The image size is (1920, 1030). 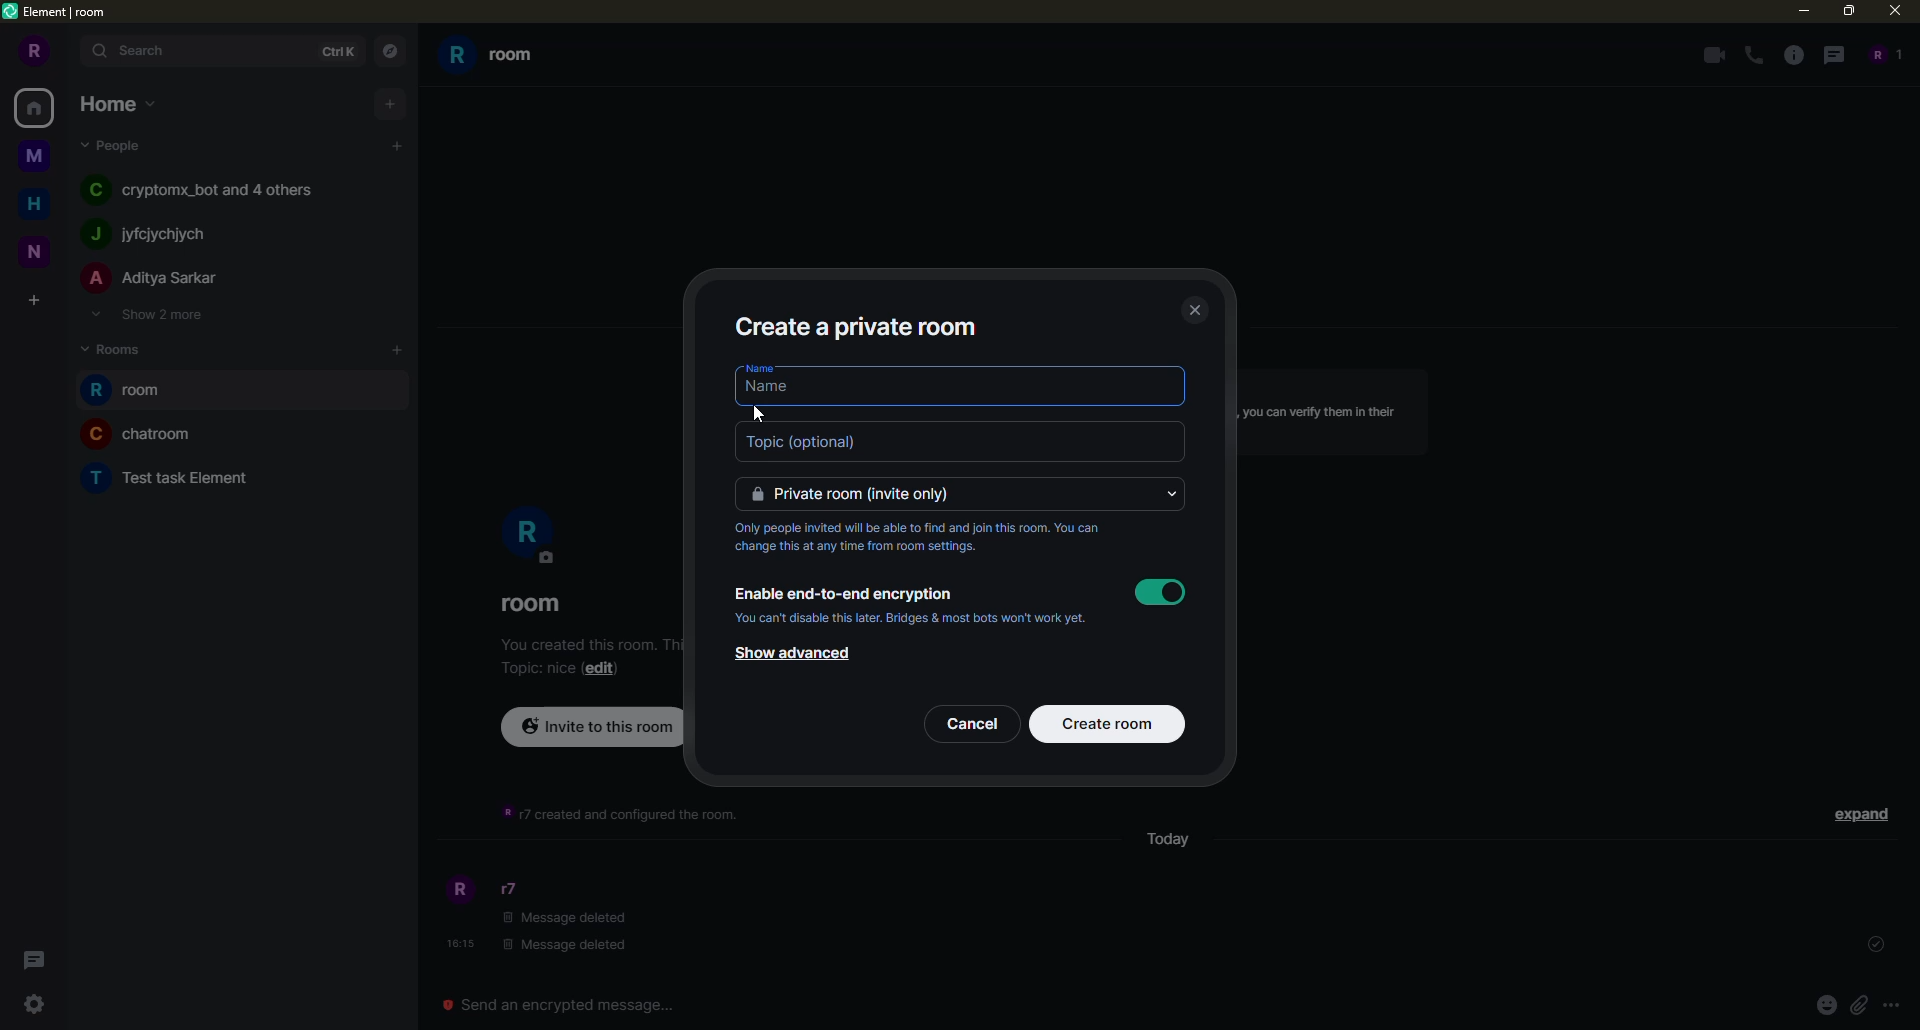 I want to click on room, so click(x=176, y=477).